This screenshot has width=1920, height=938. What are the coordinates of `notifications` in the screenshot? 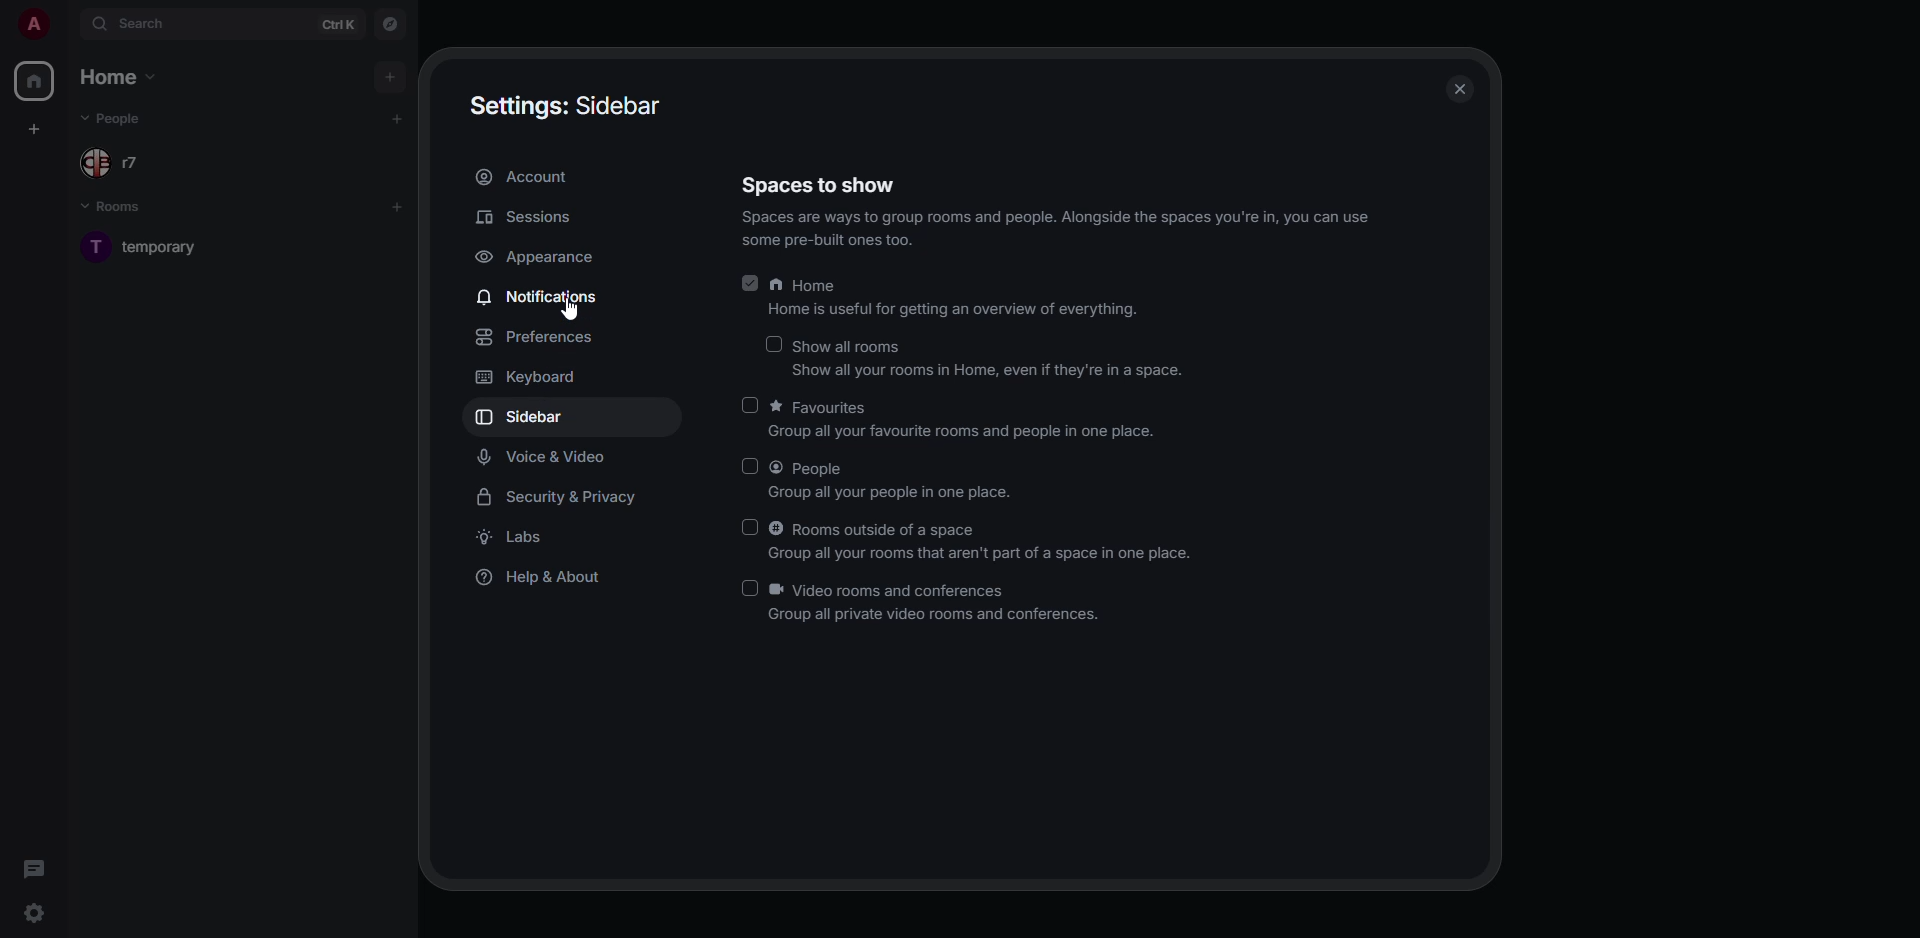 It's located at (541, 295).